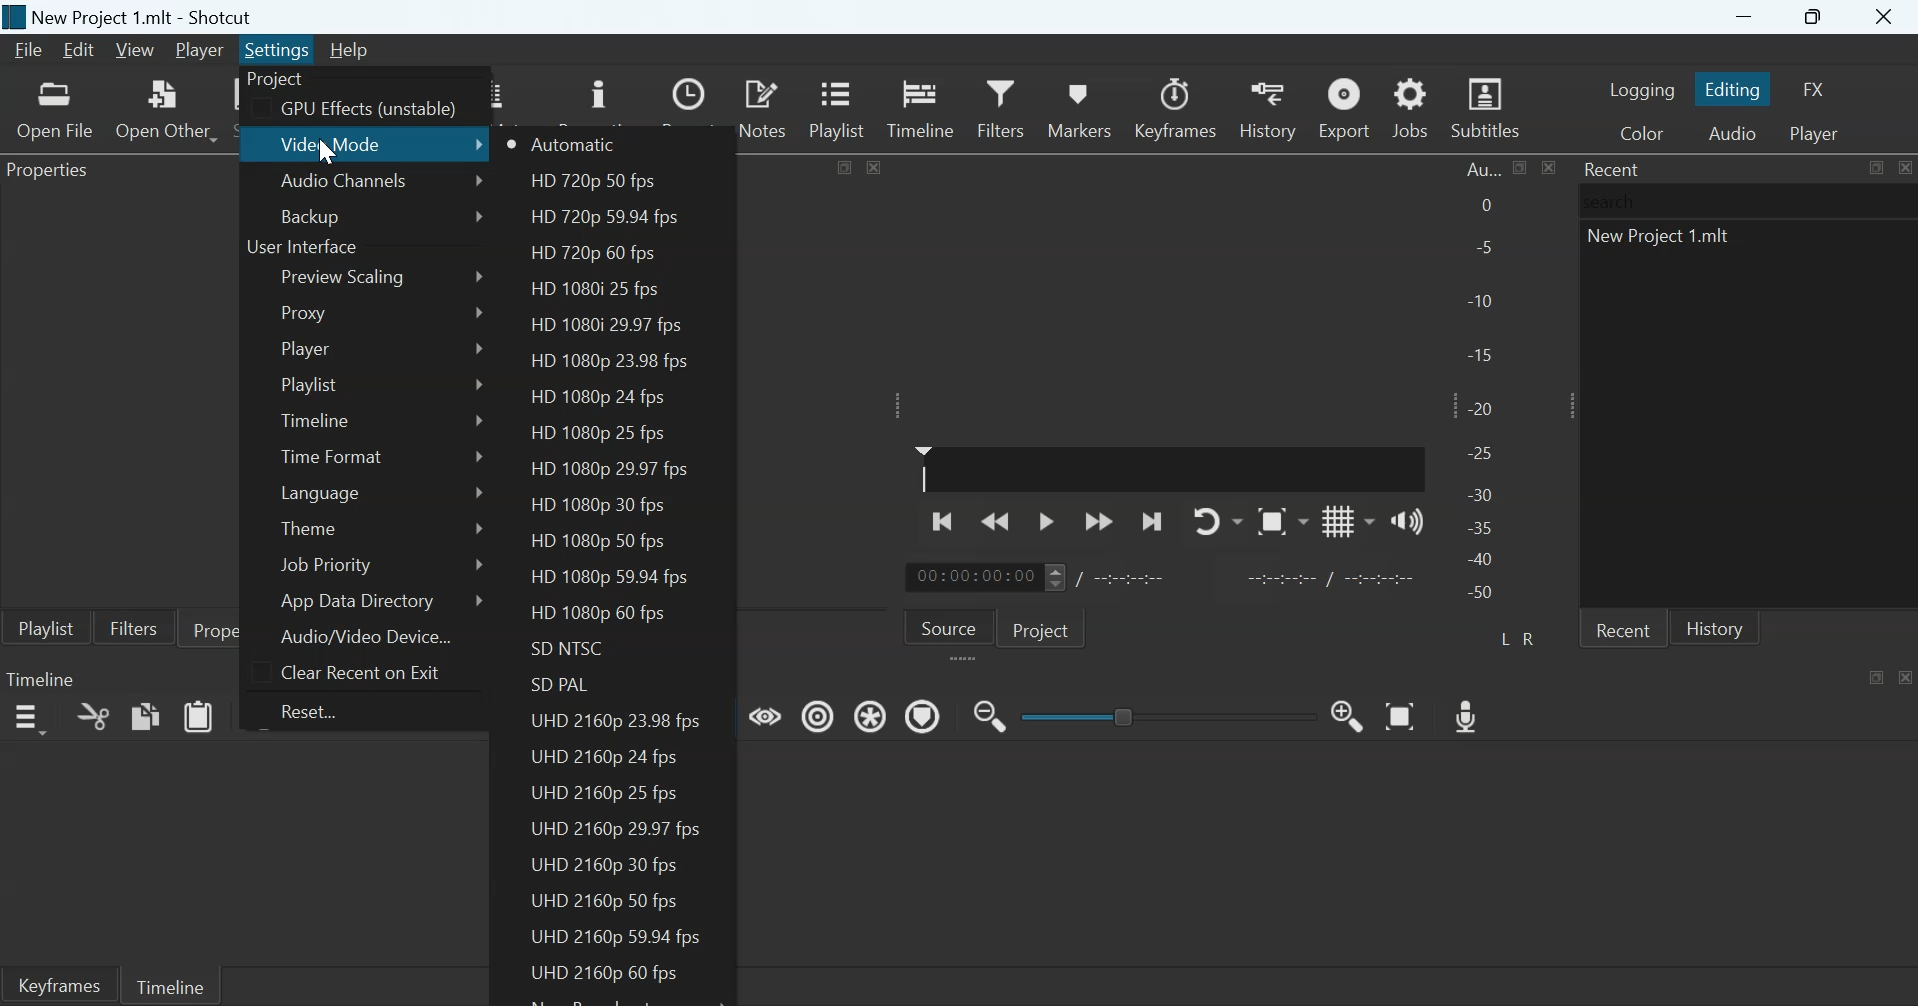  What do you see at coordinates (1735, 89) in the screenshot?
I see `Switch to the Editing layout` at bounding box center [1735, 89].